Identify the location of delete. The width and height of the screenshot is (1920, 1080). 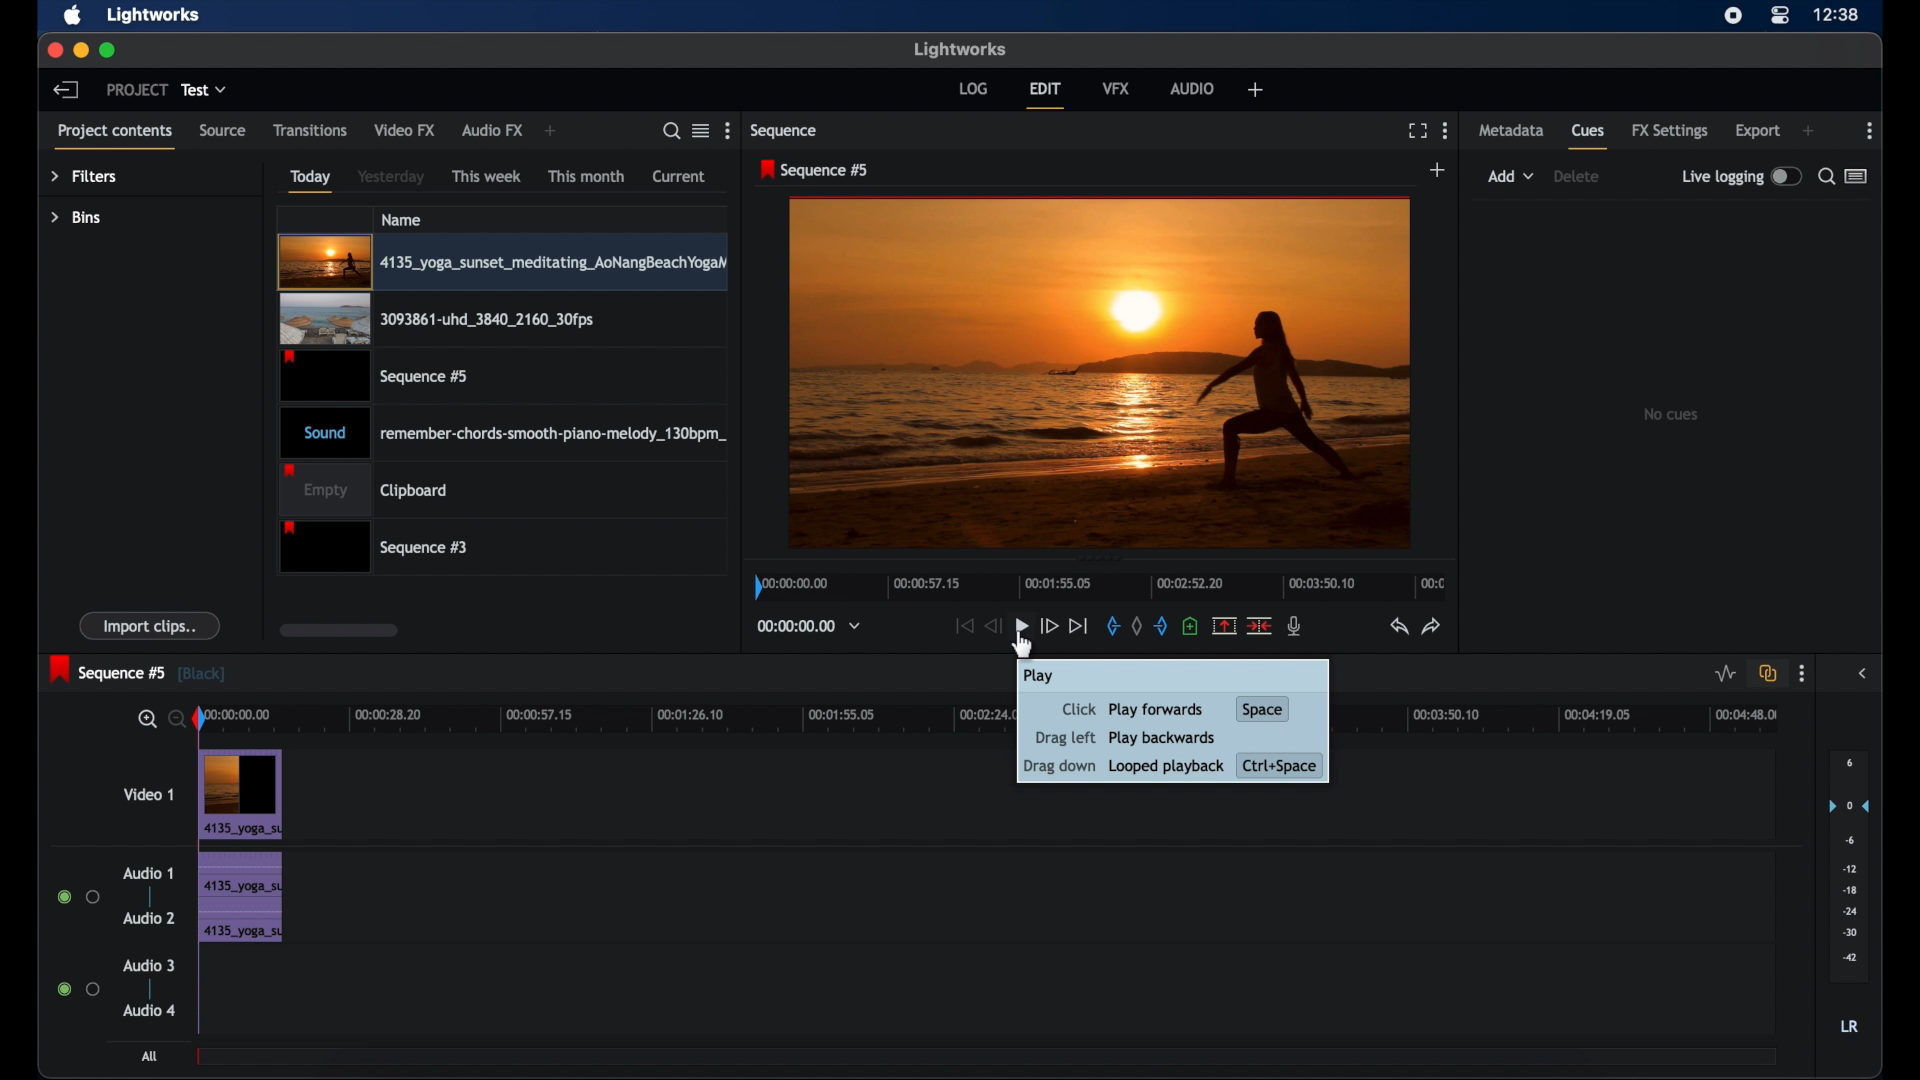
(1580, 177).